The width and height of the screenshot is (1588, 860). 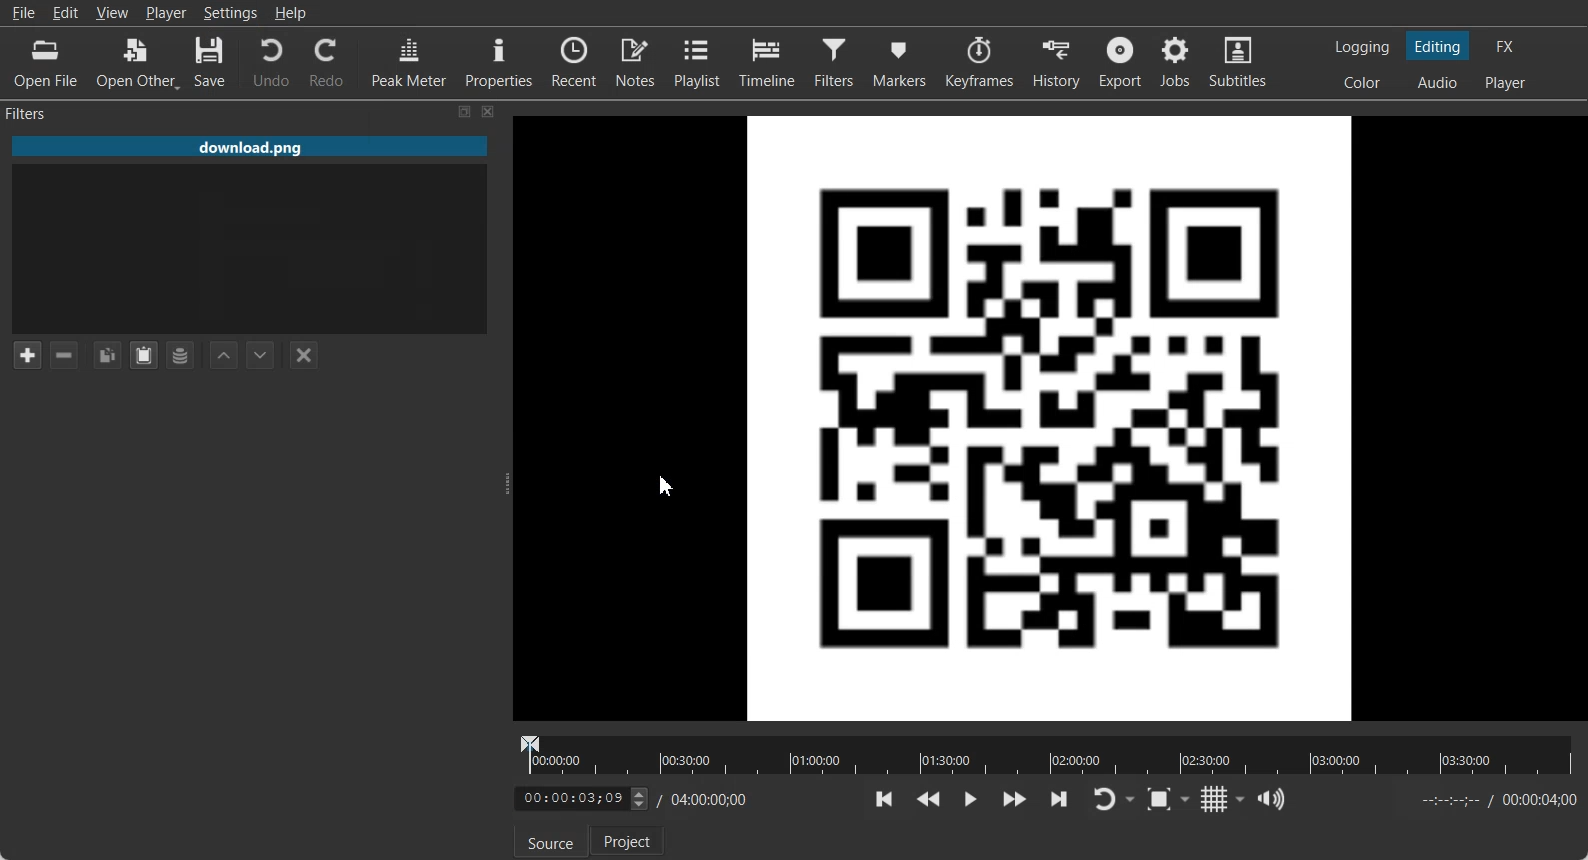 What do you see at coordinates (229, 13) in the screenshot?
I see `Settings` at bounding box center [229, 13].